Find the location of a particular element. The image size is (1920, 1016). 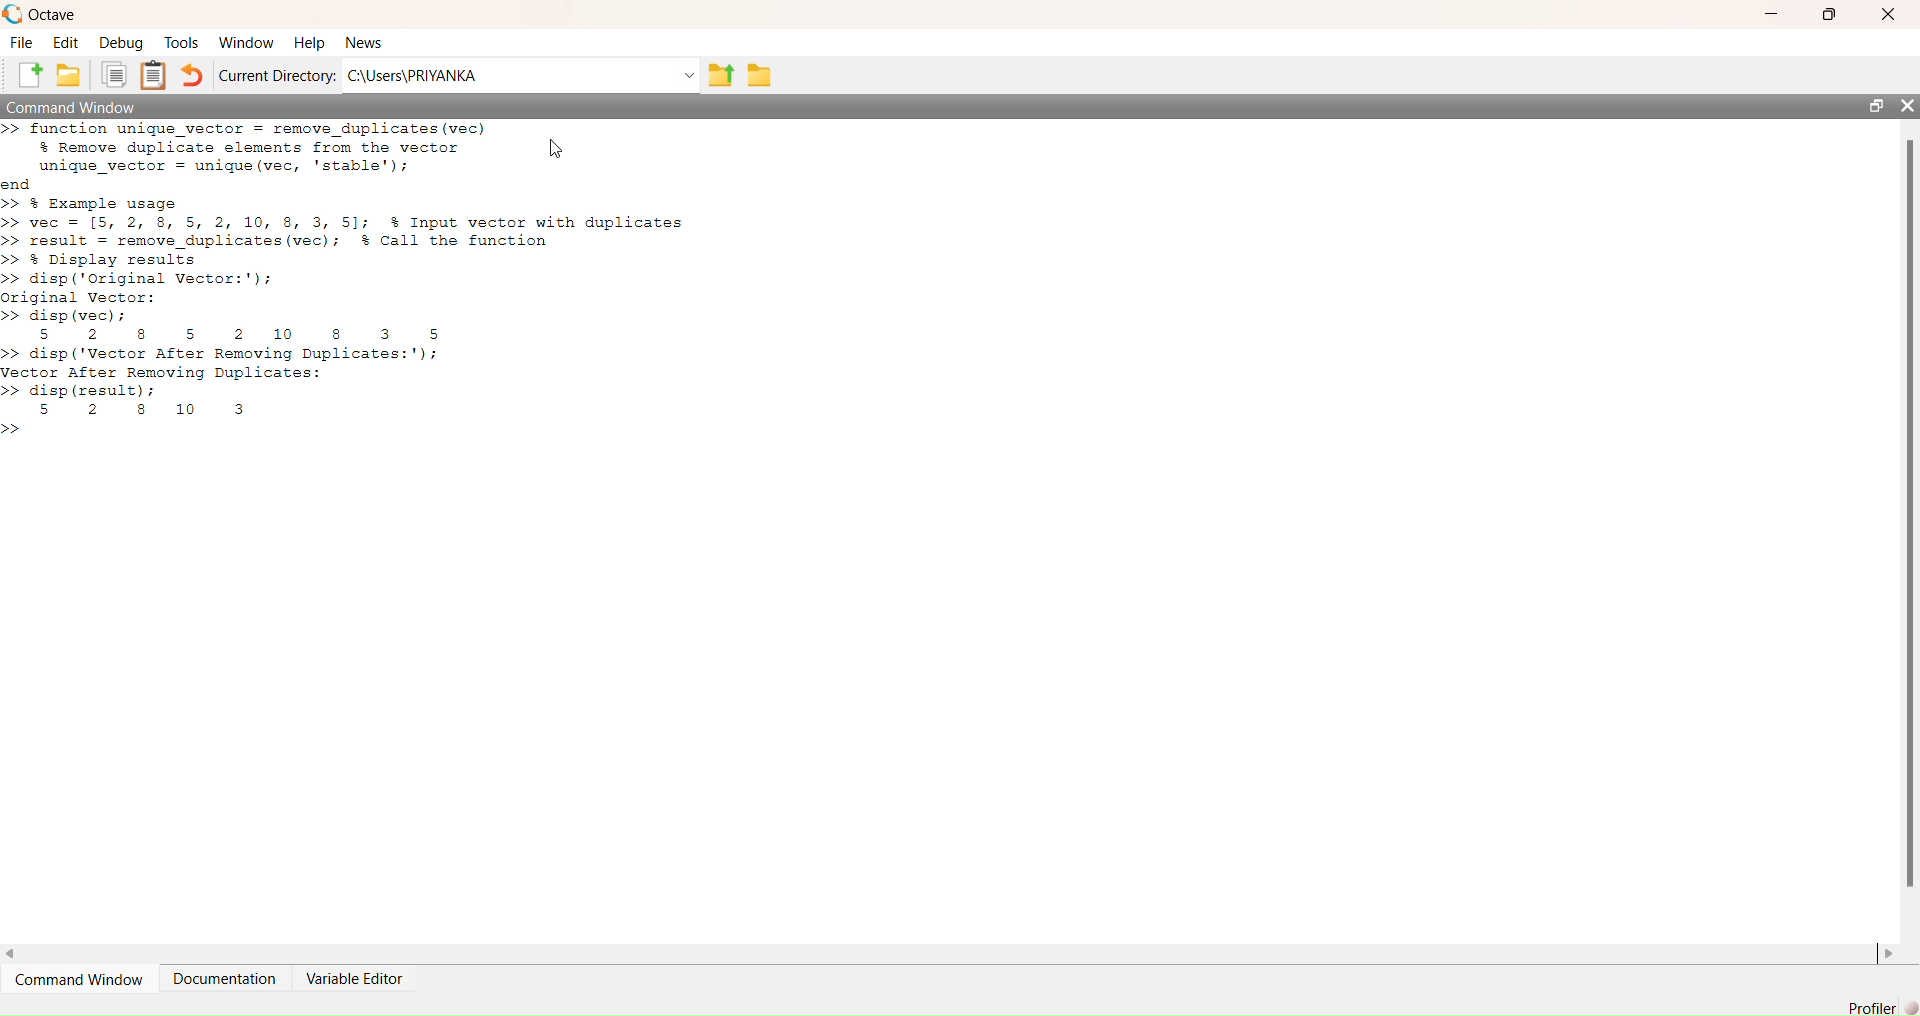

Drop-down  is located at coordinates (690, 75).